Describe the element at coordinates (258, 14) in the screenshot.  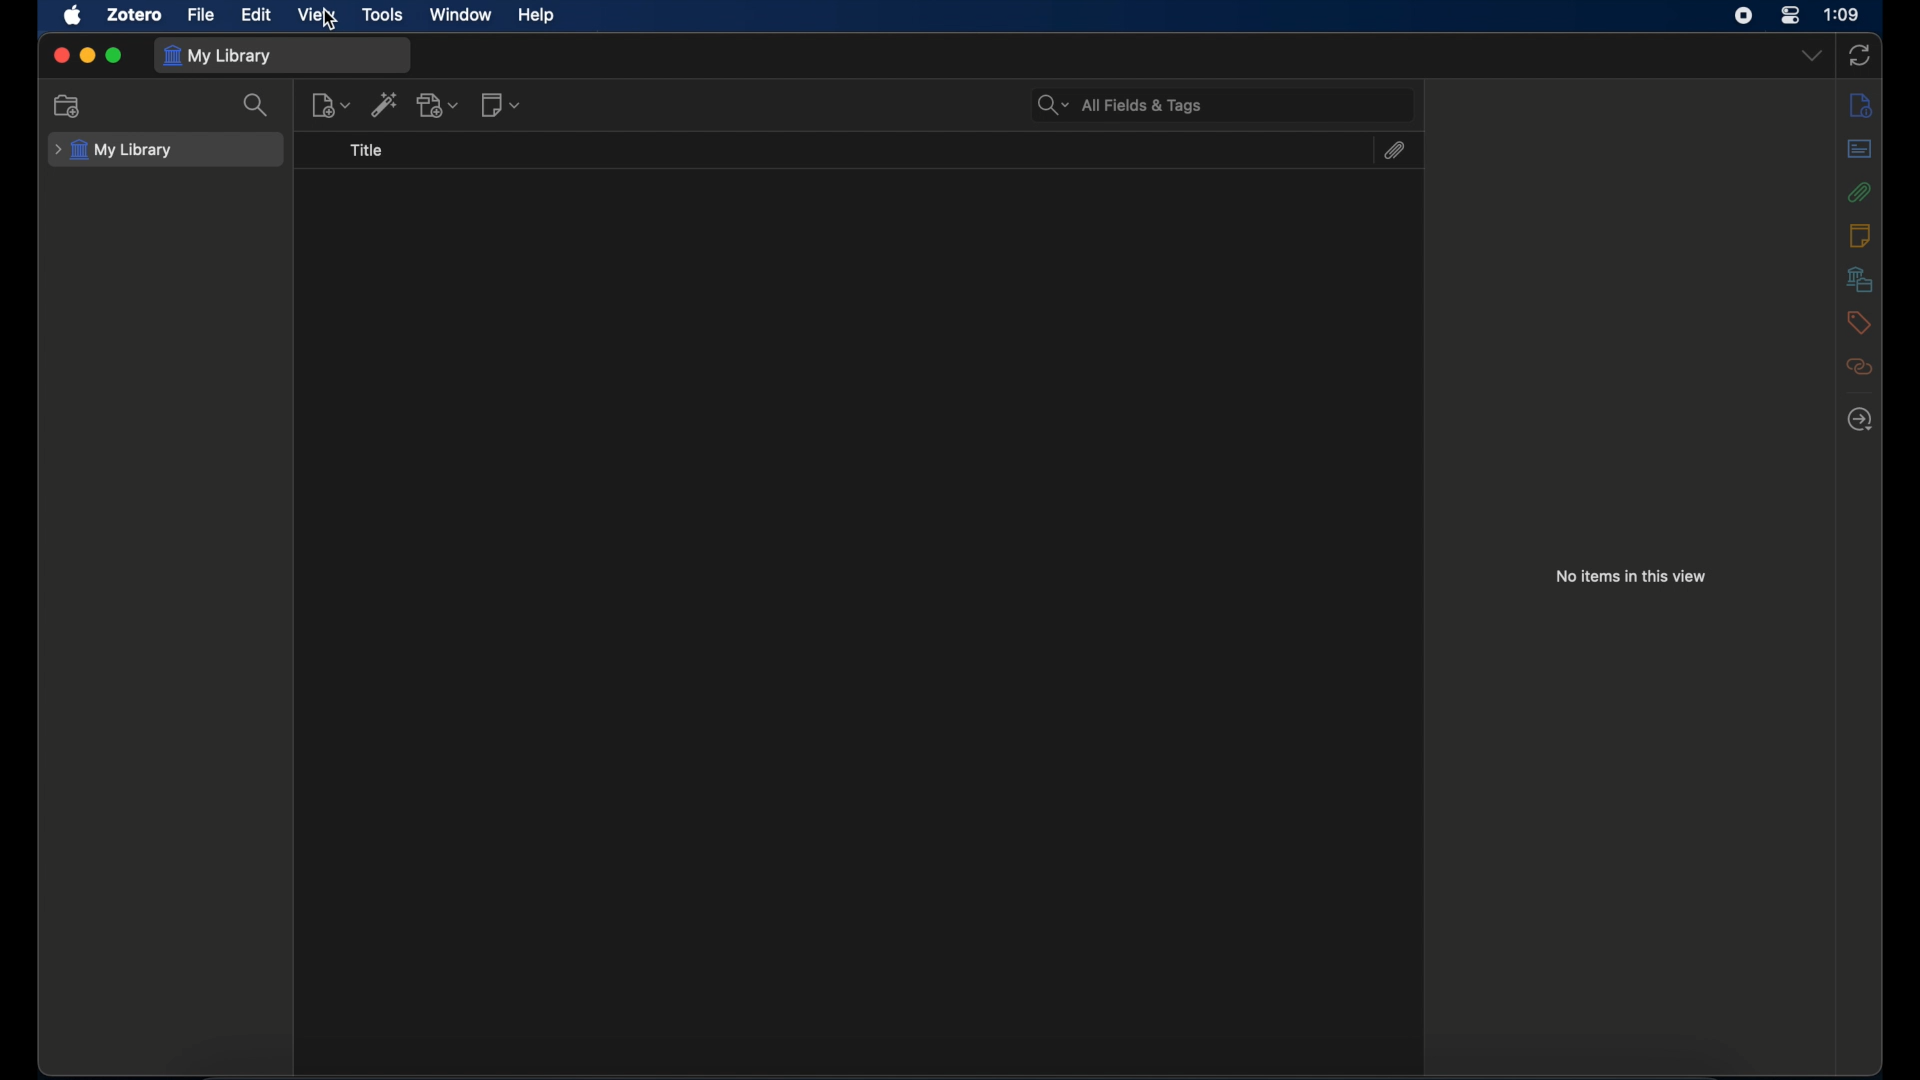
I see `edit` at that location.